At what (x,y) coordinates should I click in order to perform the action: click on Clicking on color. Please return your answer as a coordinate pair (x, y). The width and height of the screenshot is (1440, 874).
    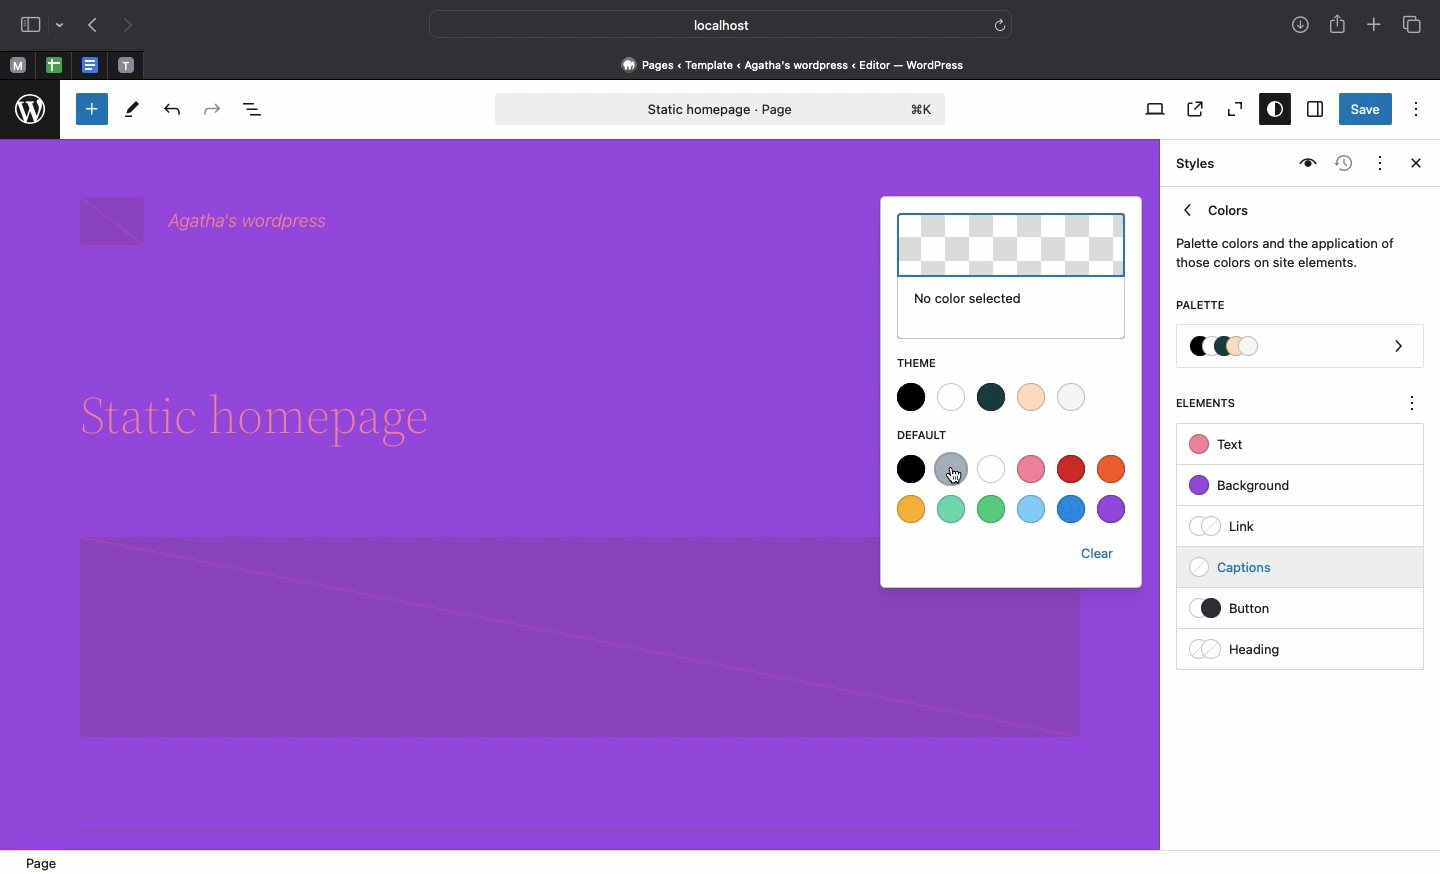
    Looking at the image, I should click on (955, 478).